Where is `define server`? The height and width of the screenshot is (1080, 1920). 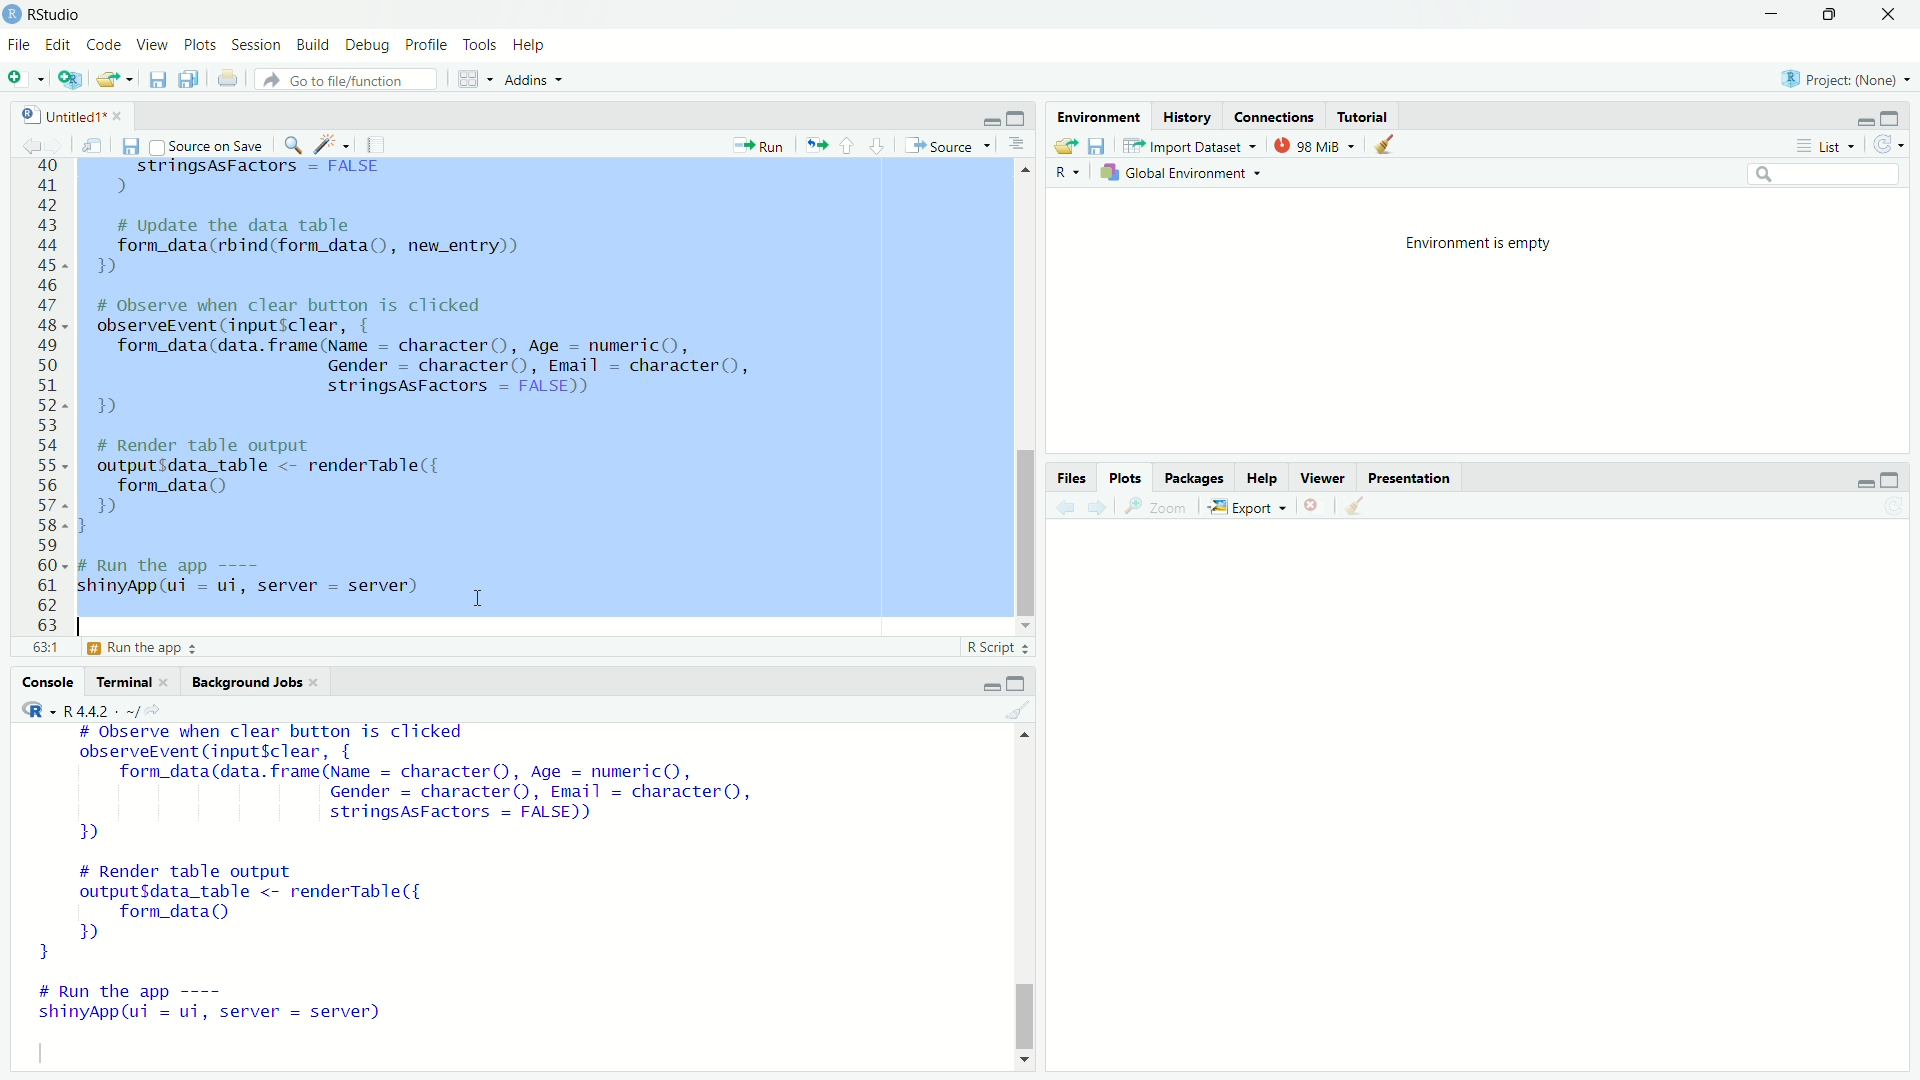
define server is located at coordinates (144, 651).